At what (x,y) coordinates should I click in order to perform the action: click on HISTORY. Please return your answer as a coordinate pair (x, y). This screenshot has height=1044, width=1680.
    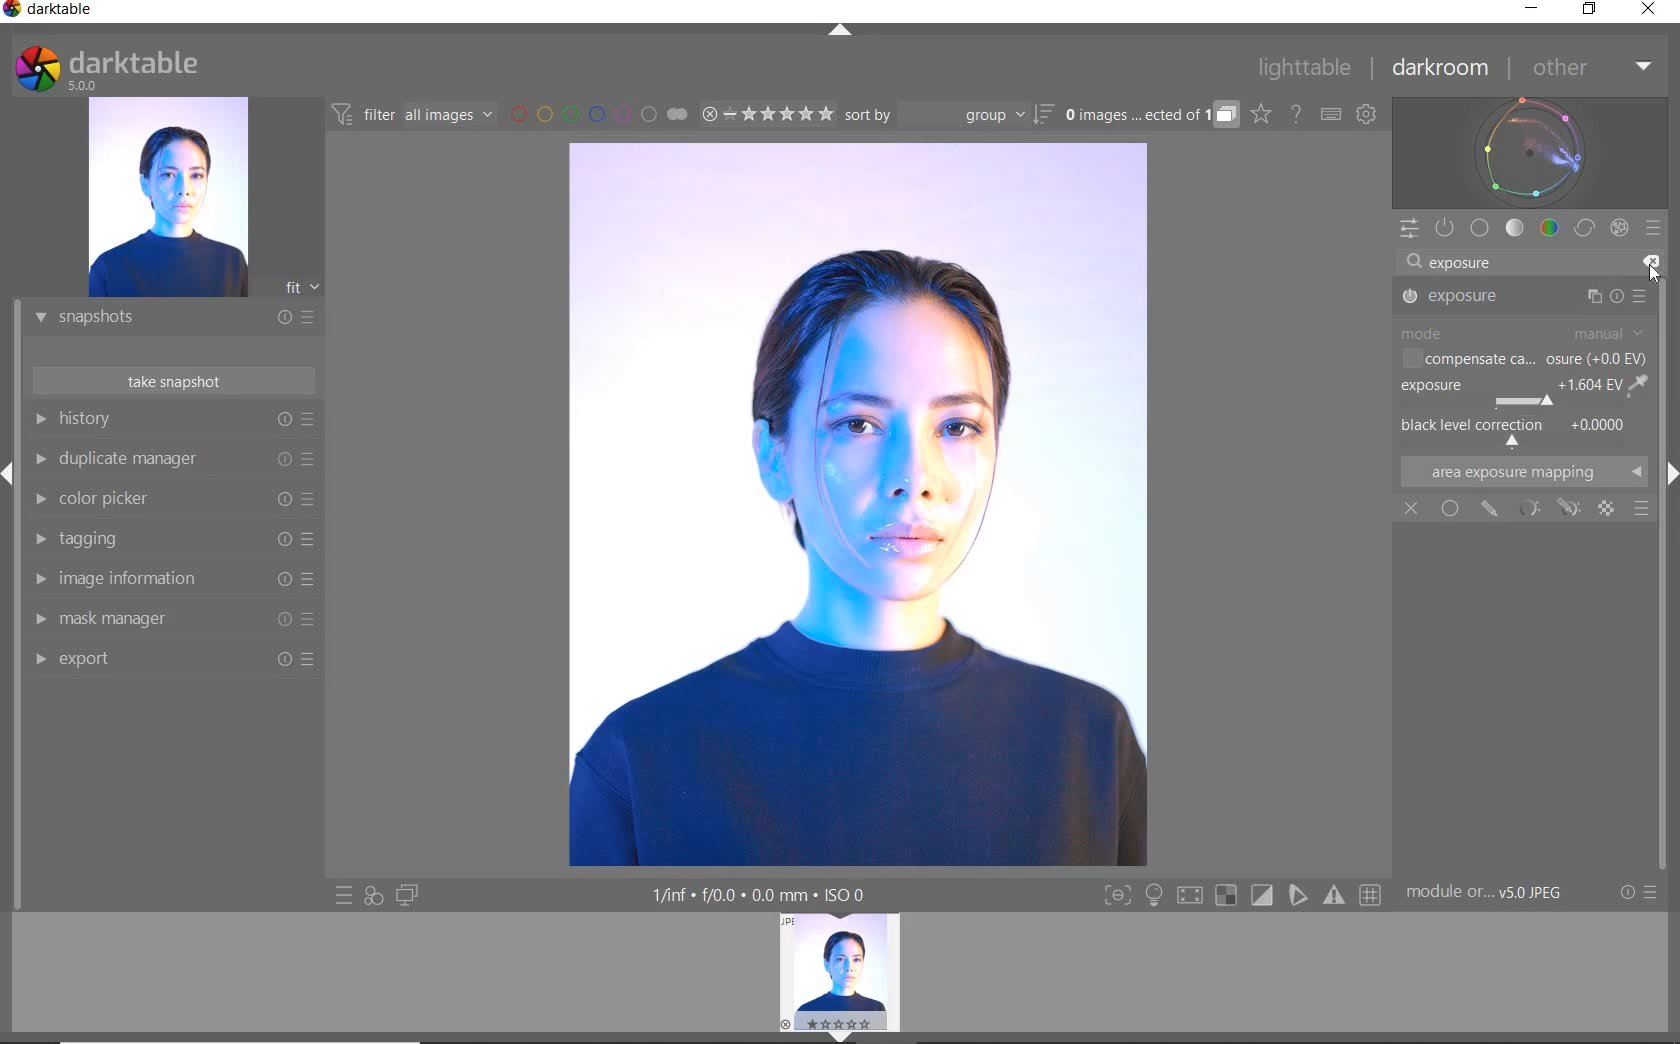
    Looking at the image, I should click on (175, 423).